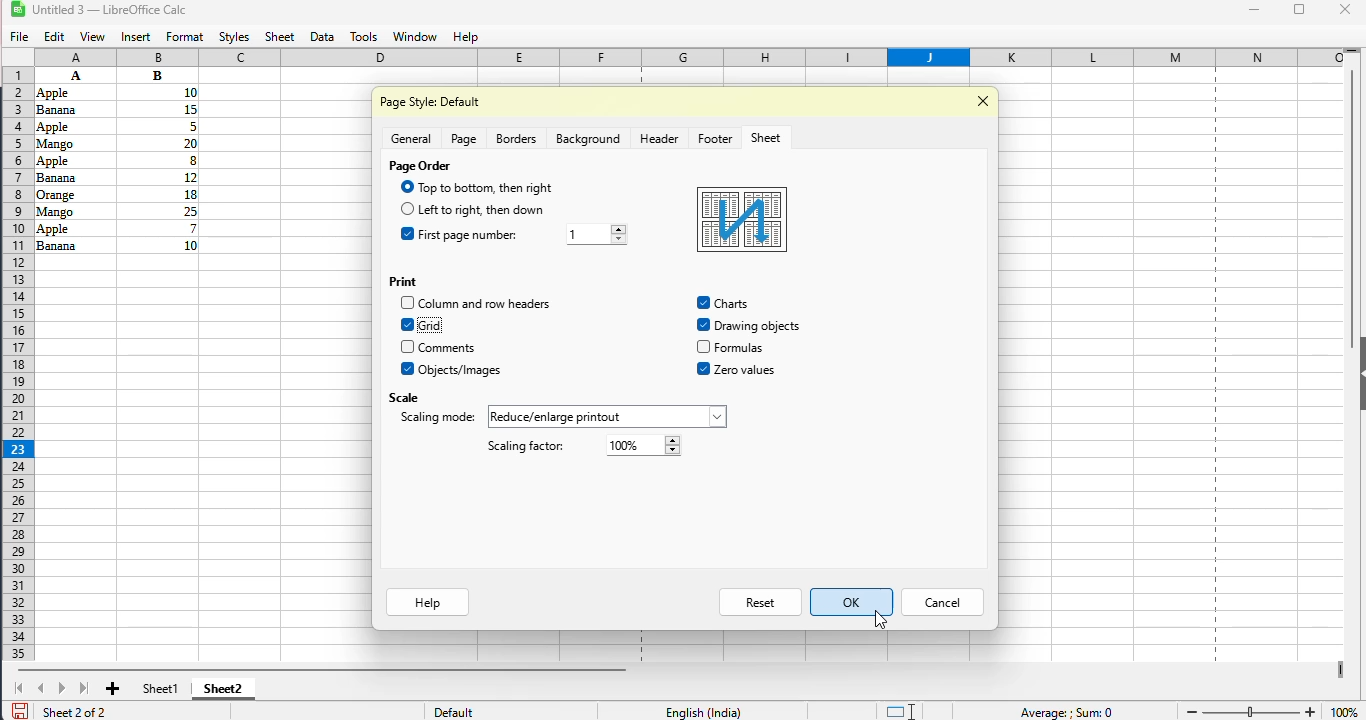  Describe the element at coordinates (19, 688) in the screenshot. I see `scroll to first sheet` at that location.